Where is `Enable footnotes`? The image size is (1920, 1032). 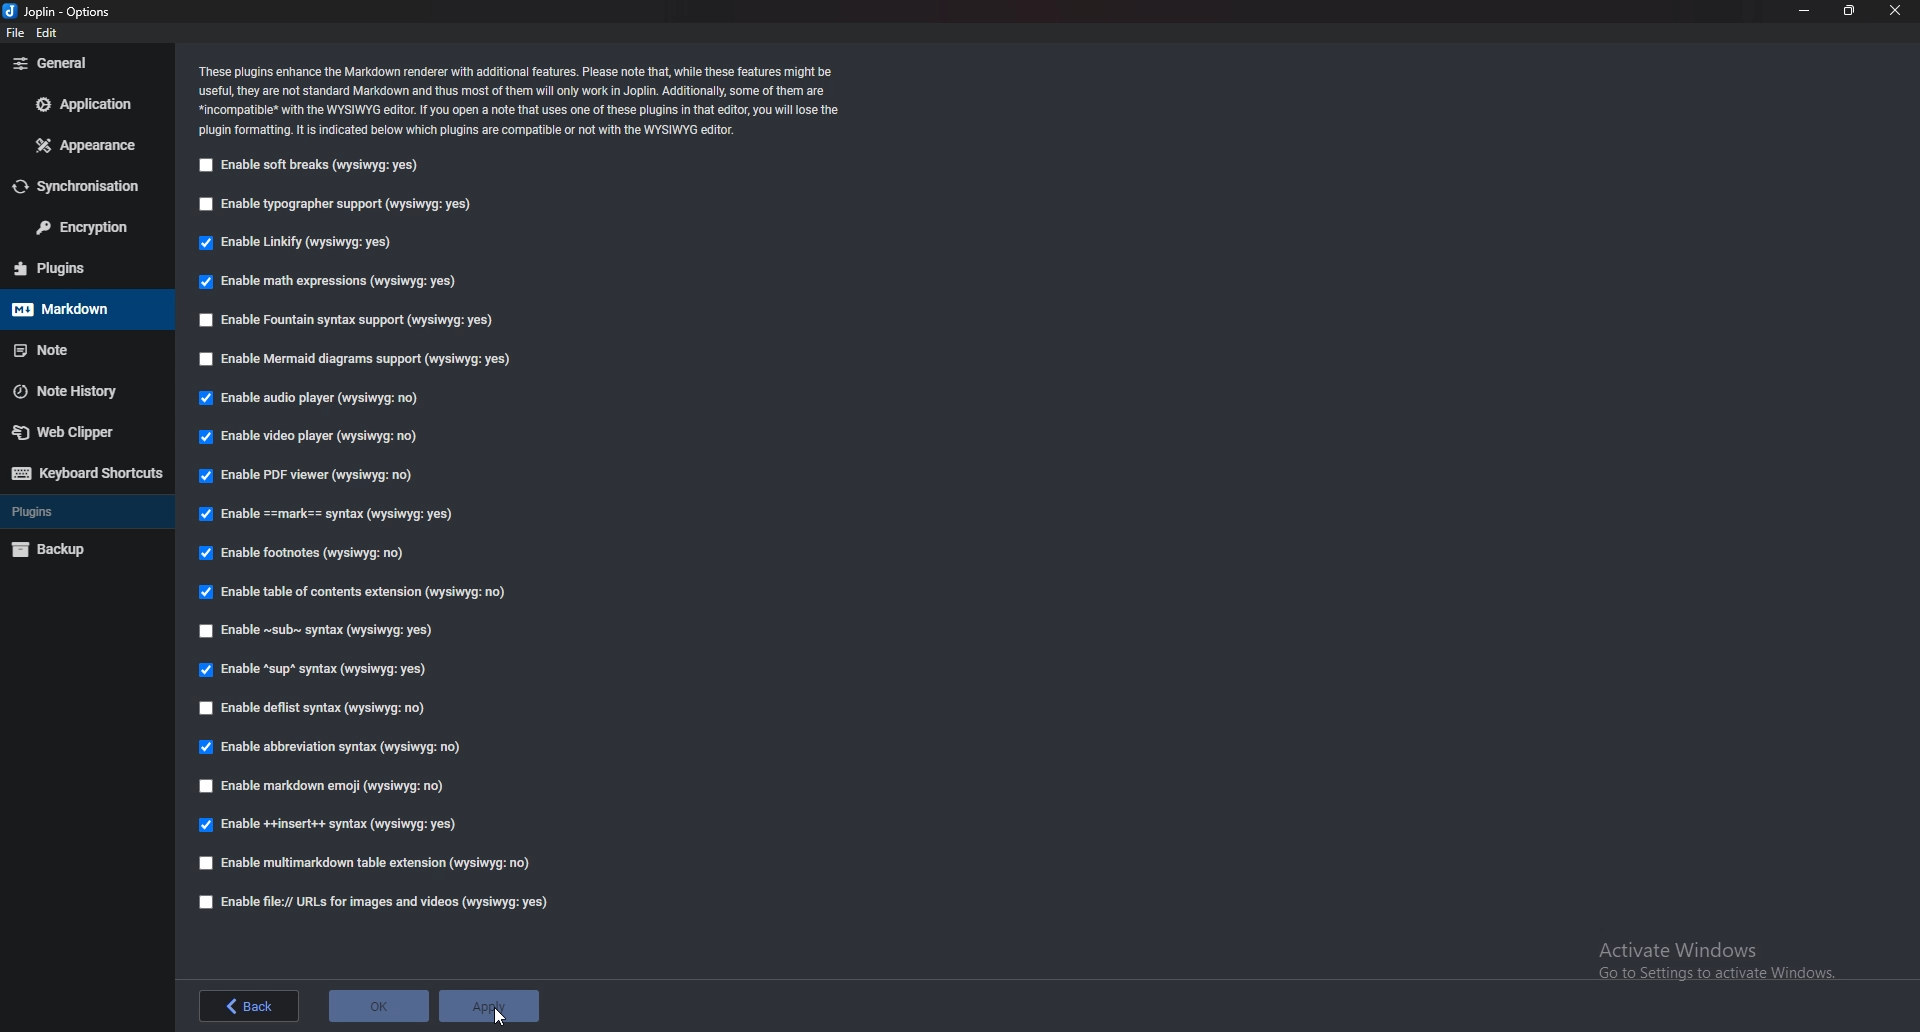 Enable footnotes is located at coordinates (311, 551).